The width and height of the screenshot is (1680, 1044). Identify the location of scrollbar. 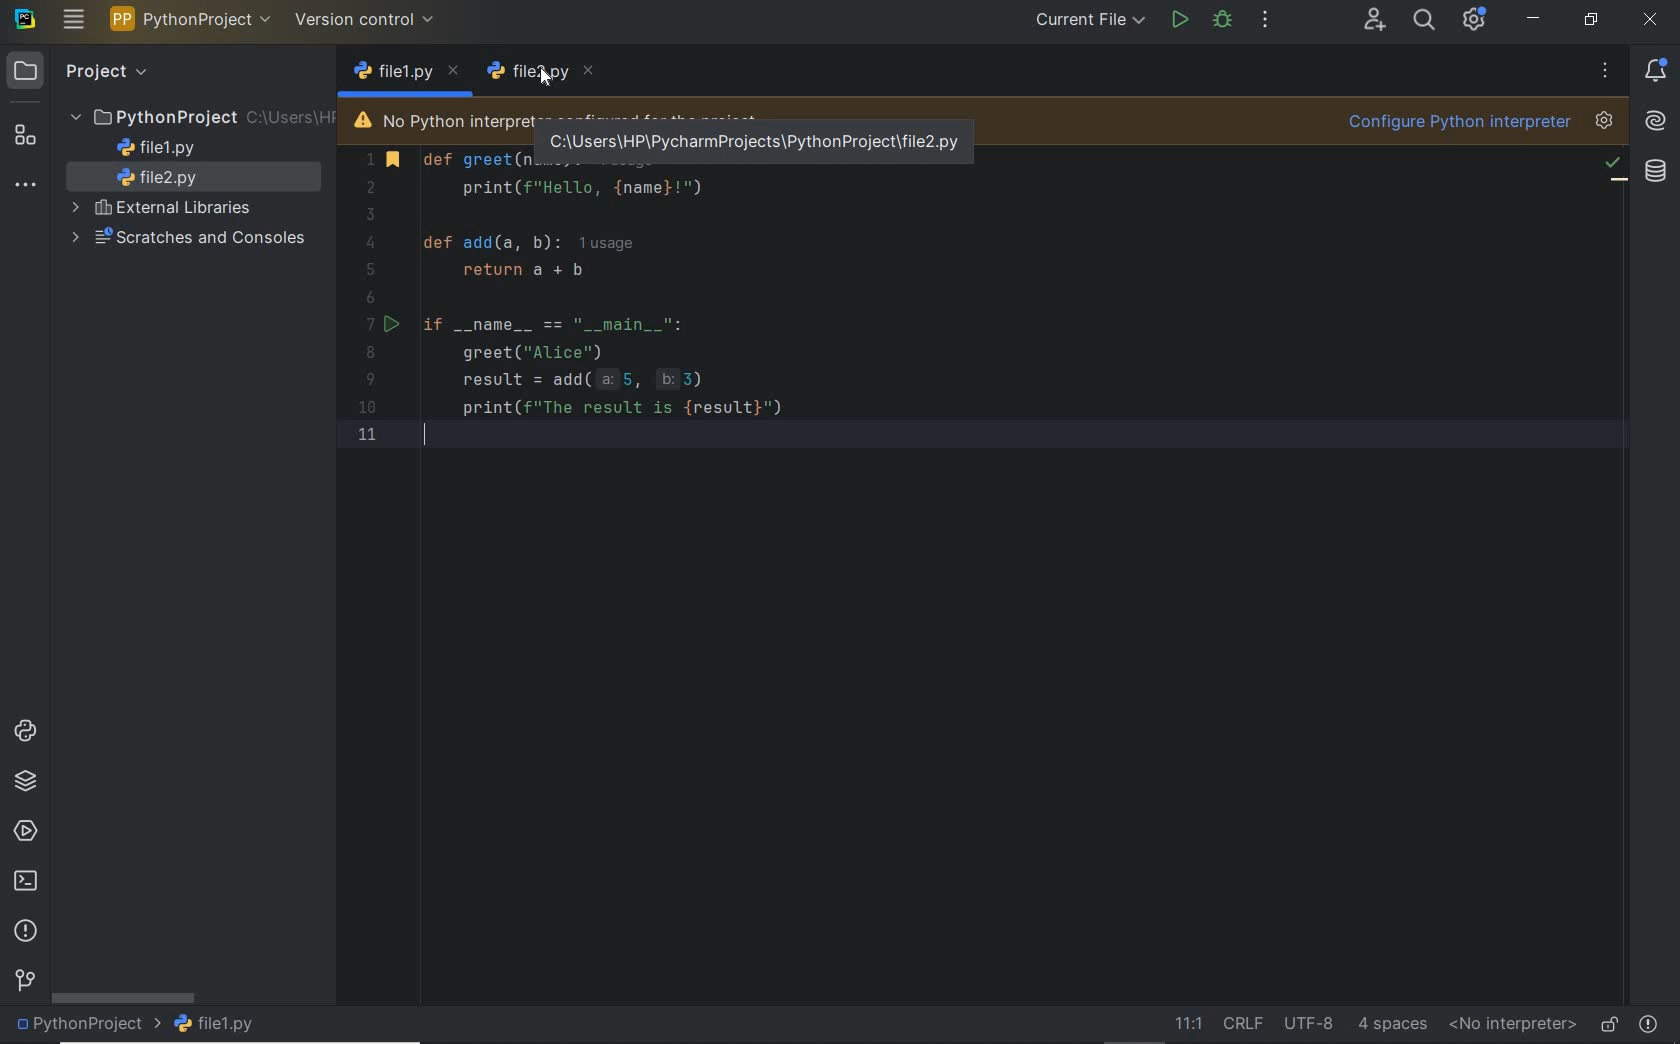
(122, 997).